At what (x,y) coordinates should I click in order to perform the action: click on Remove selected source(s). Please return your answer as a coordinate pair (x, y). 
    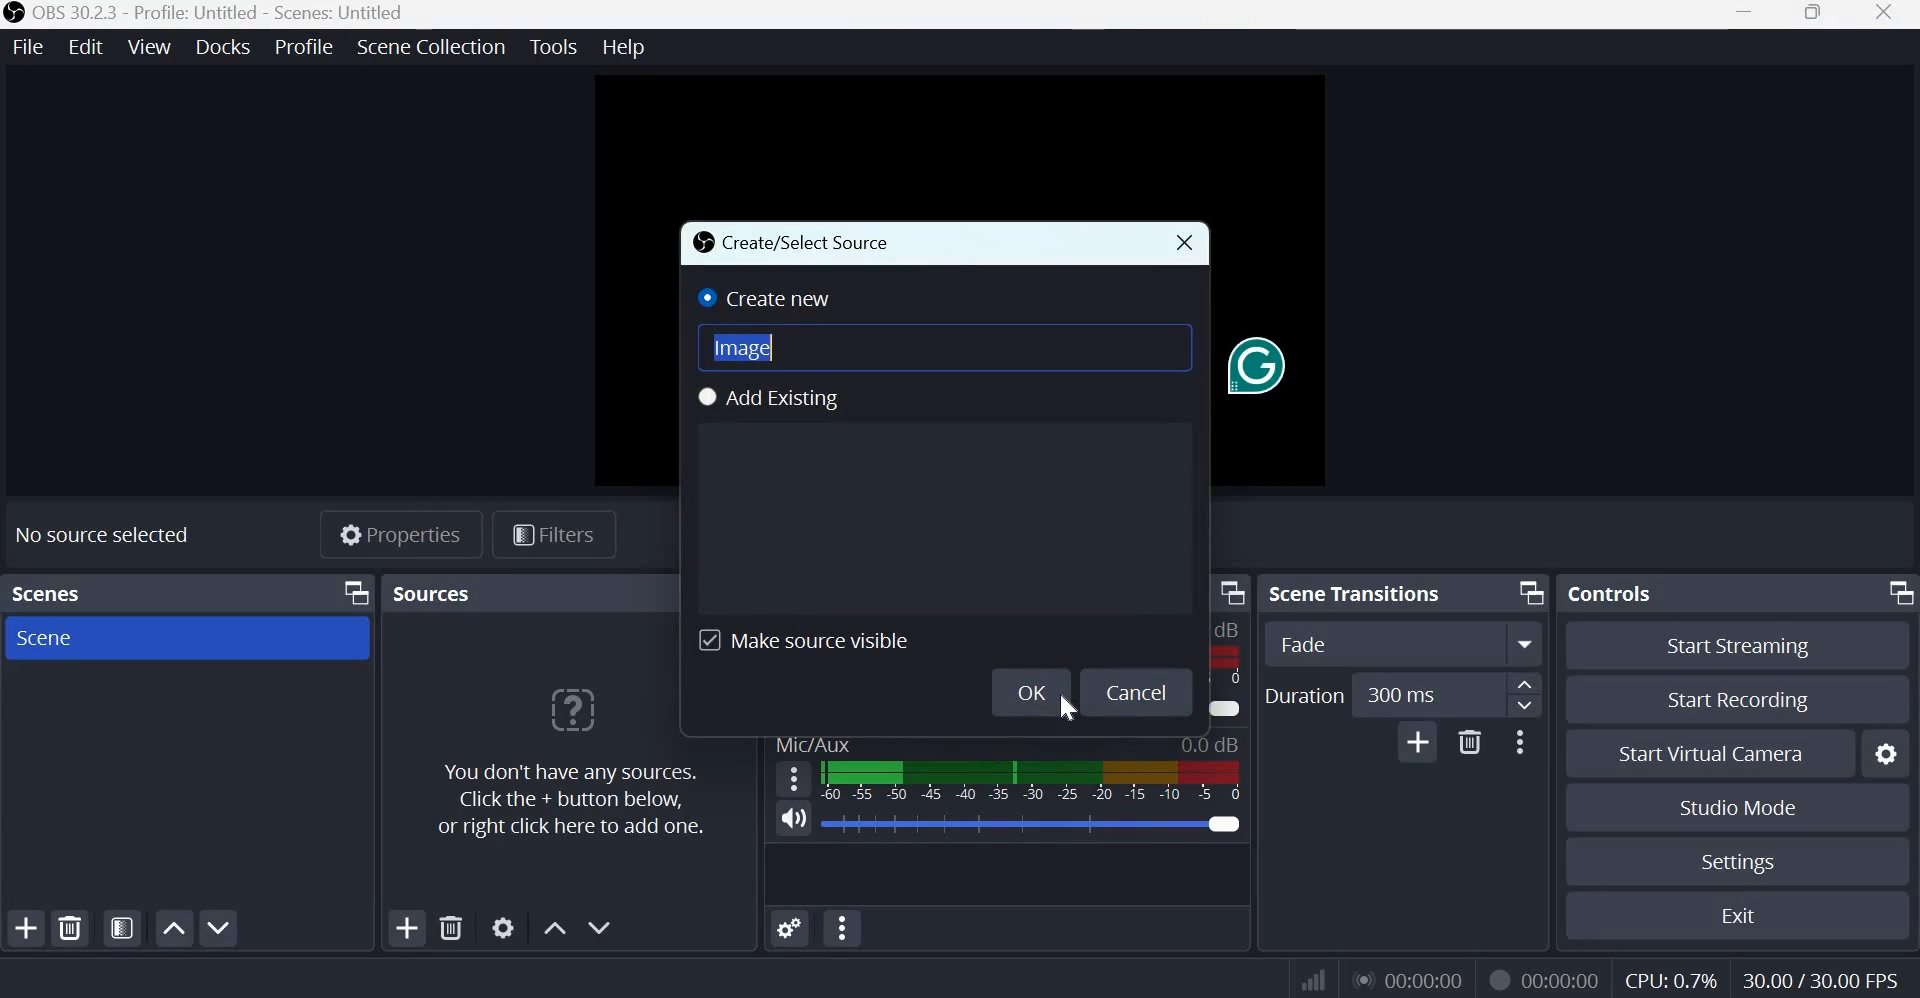
    Looking at the image, I should click on (453, 925).